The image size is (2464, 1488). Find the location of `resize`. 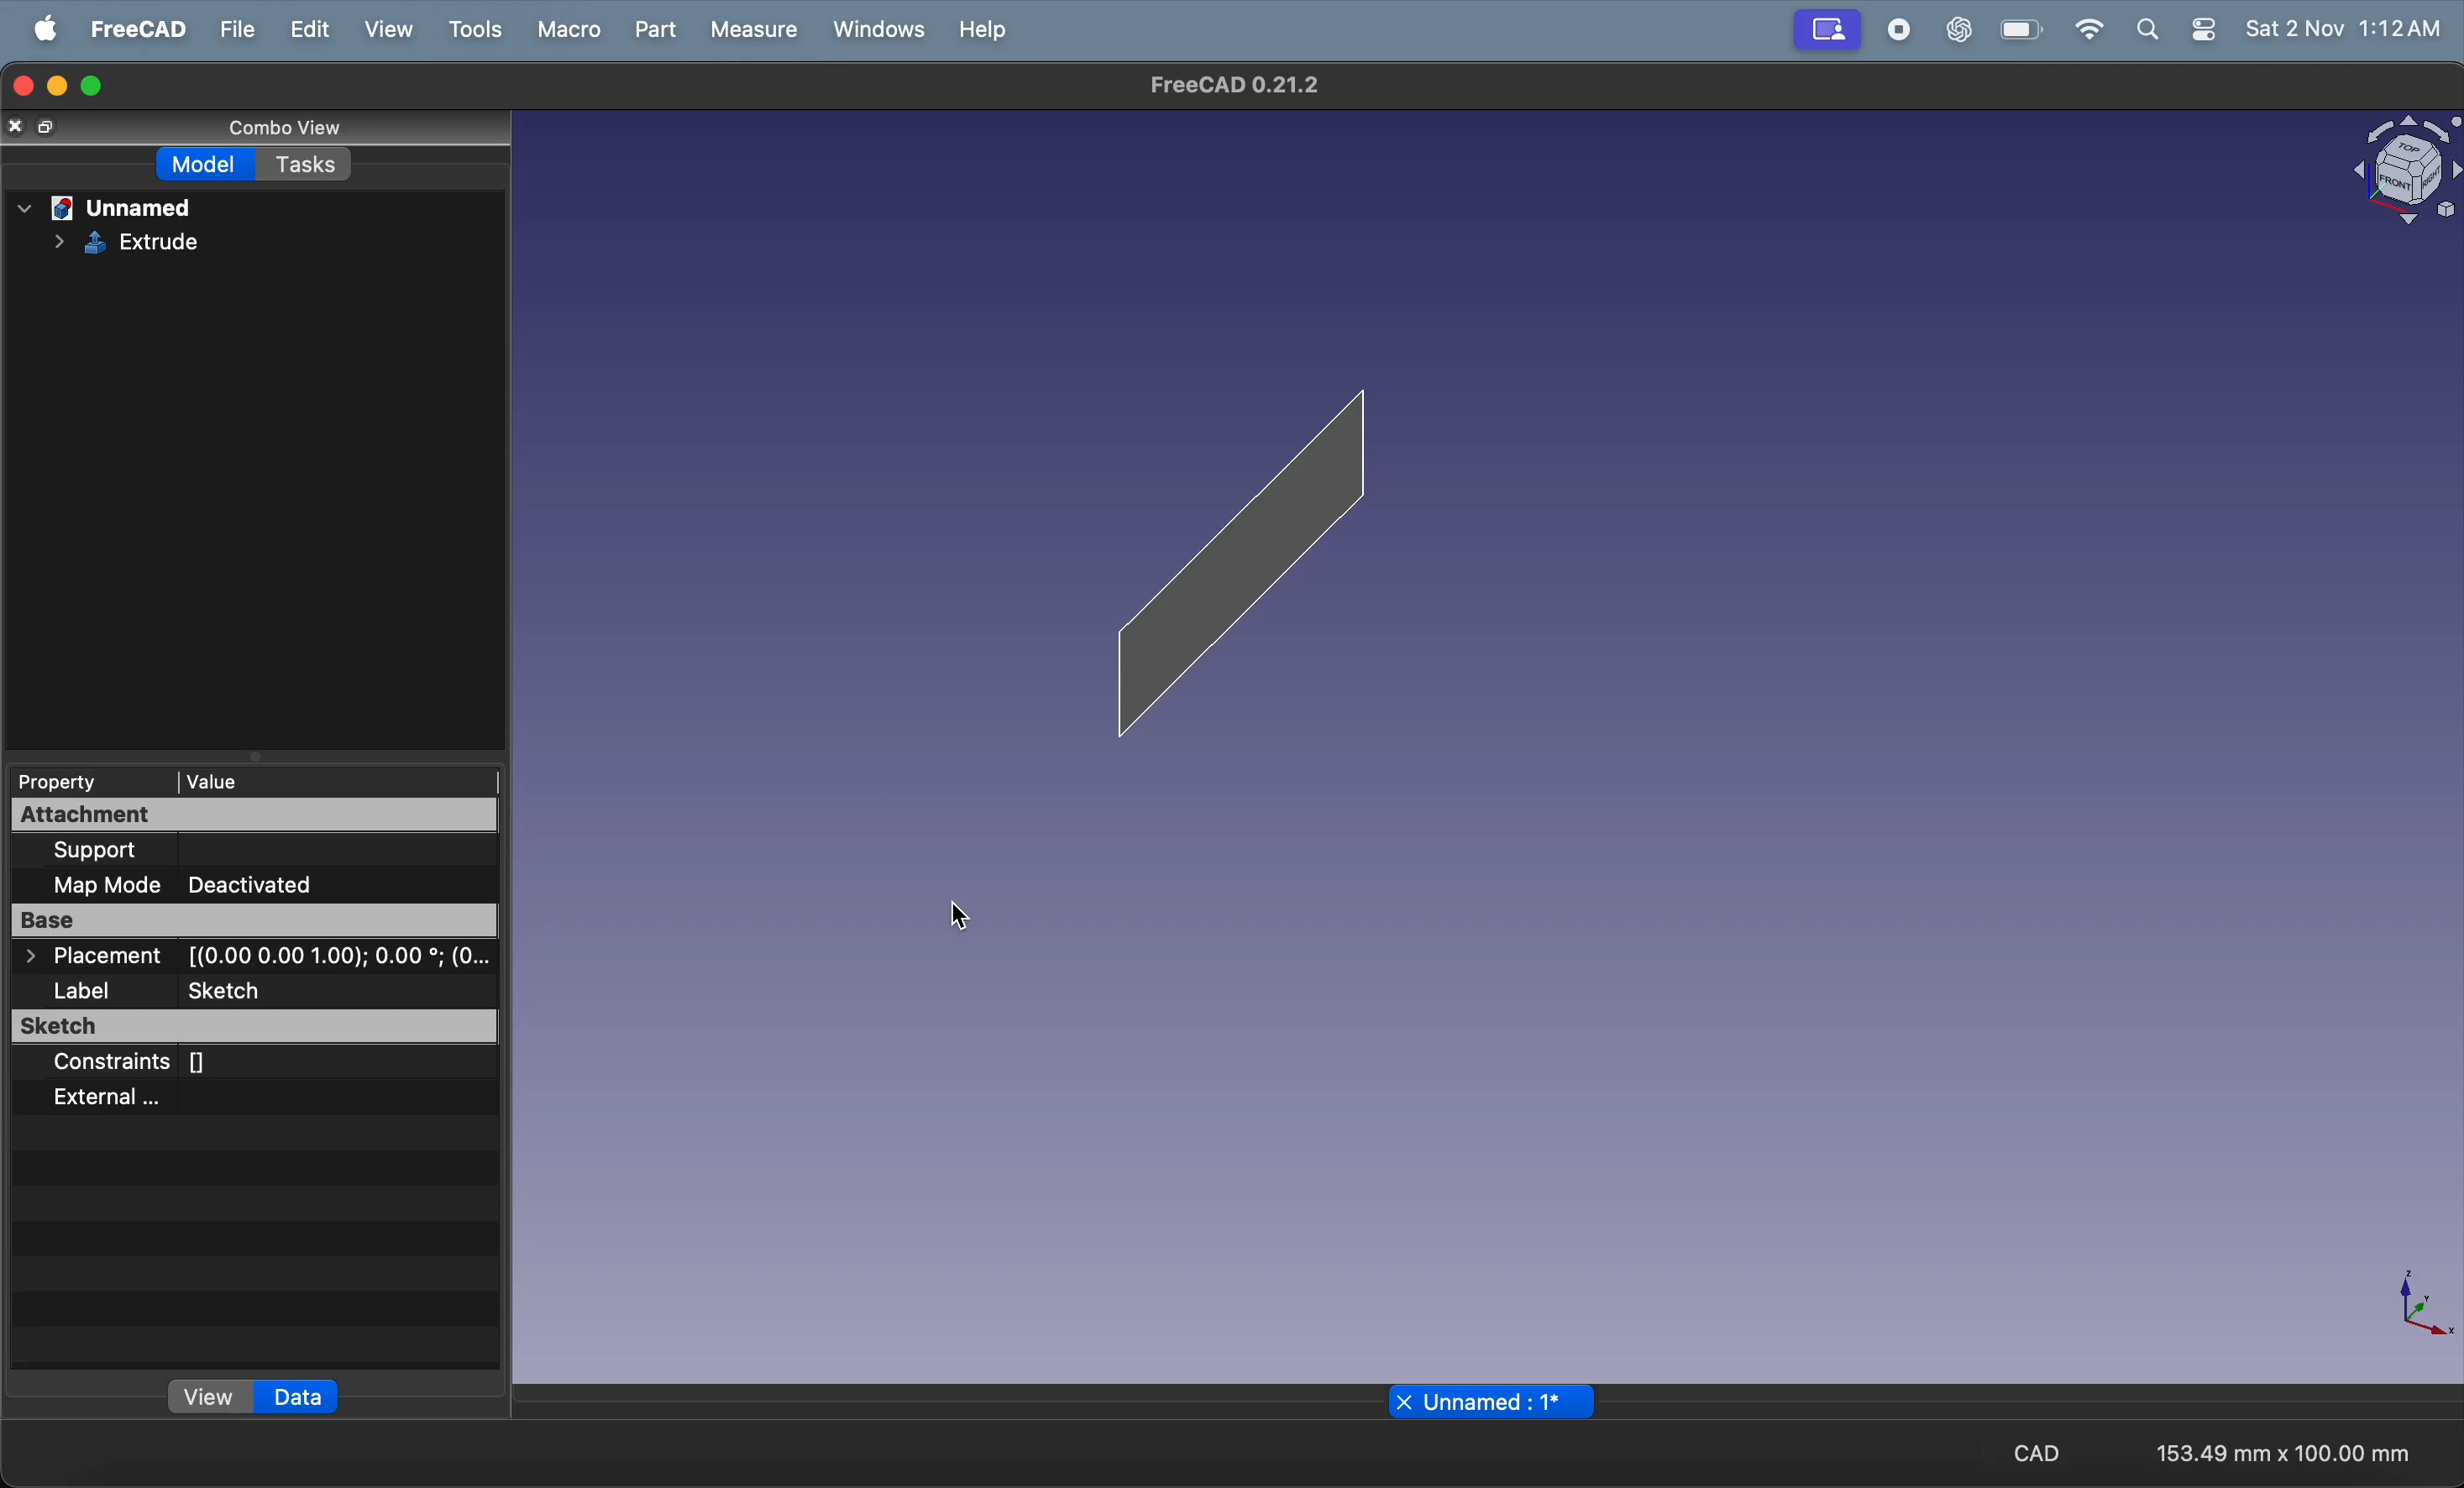

resize is located at coordinates (48, 126).